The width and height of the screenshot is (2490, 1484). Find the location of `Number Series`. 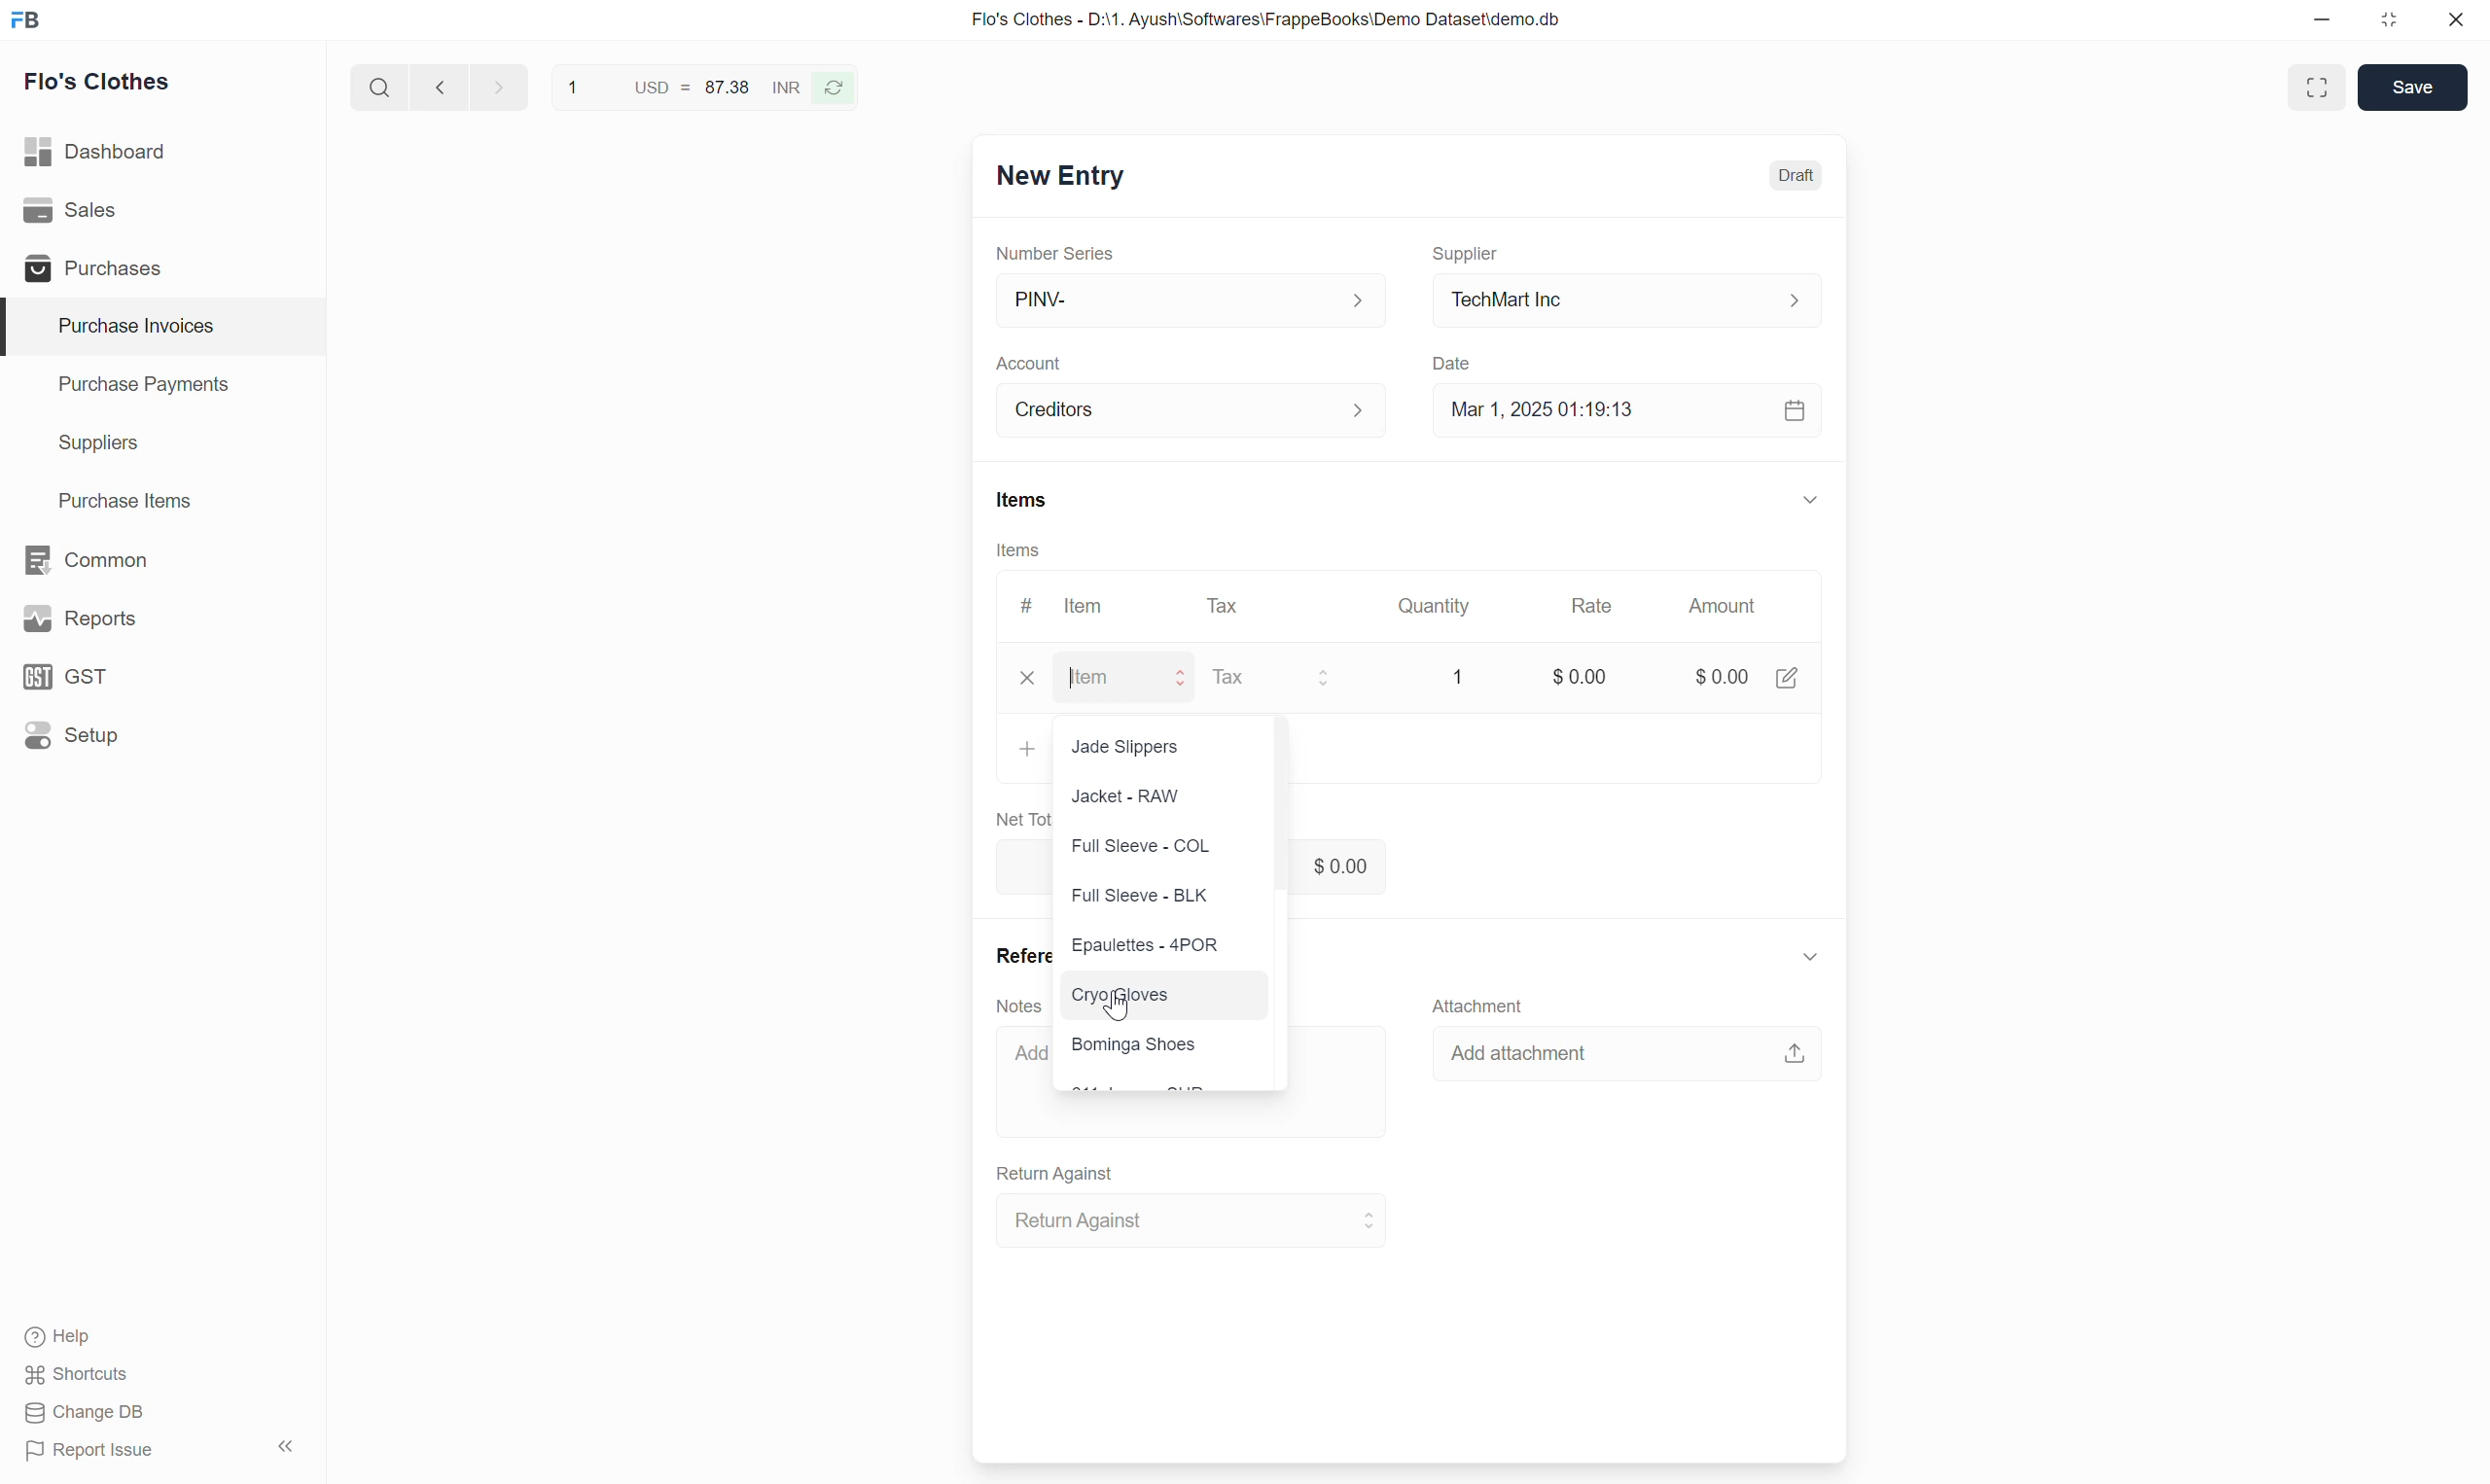

Number Series is located at coordinates (1066, 251).